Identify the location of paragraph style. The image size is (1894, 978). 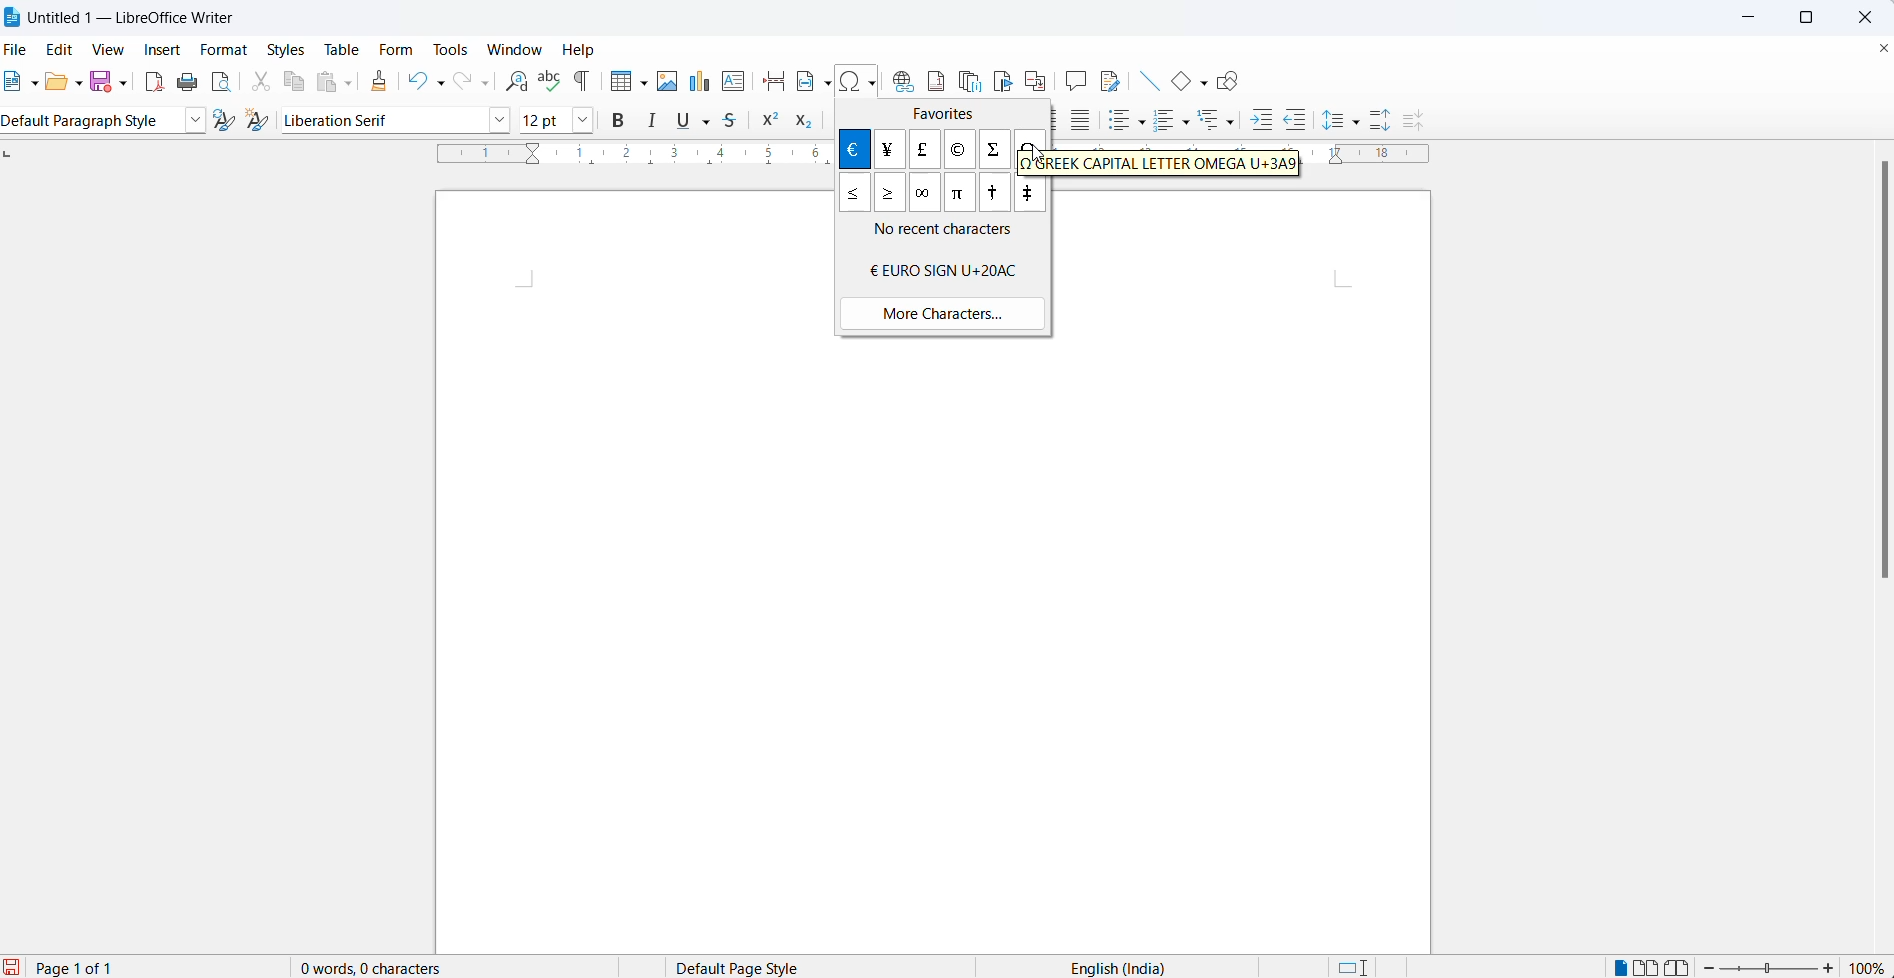
(85, 122).